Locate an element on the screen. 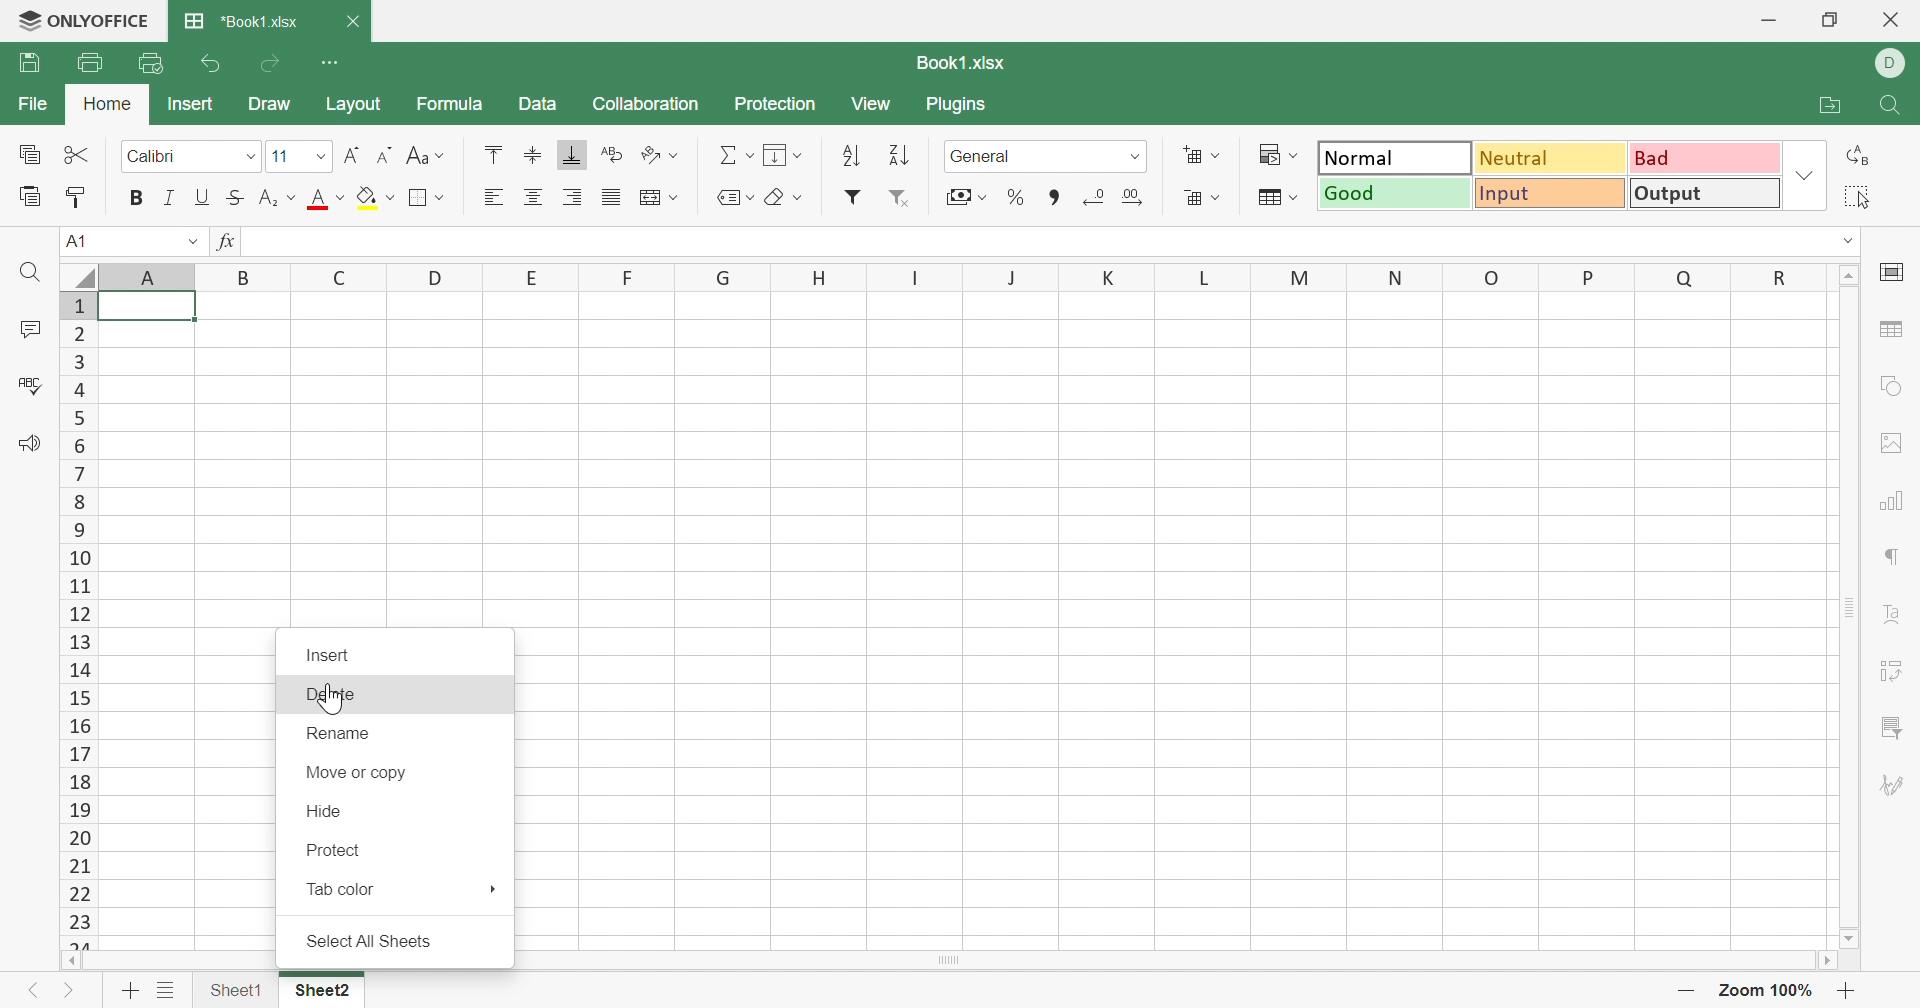 Image resolution: width=1920 pixels, height=1008 pixels. Output is located at coordinates (1703, 194).